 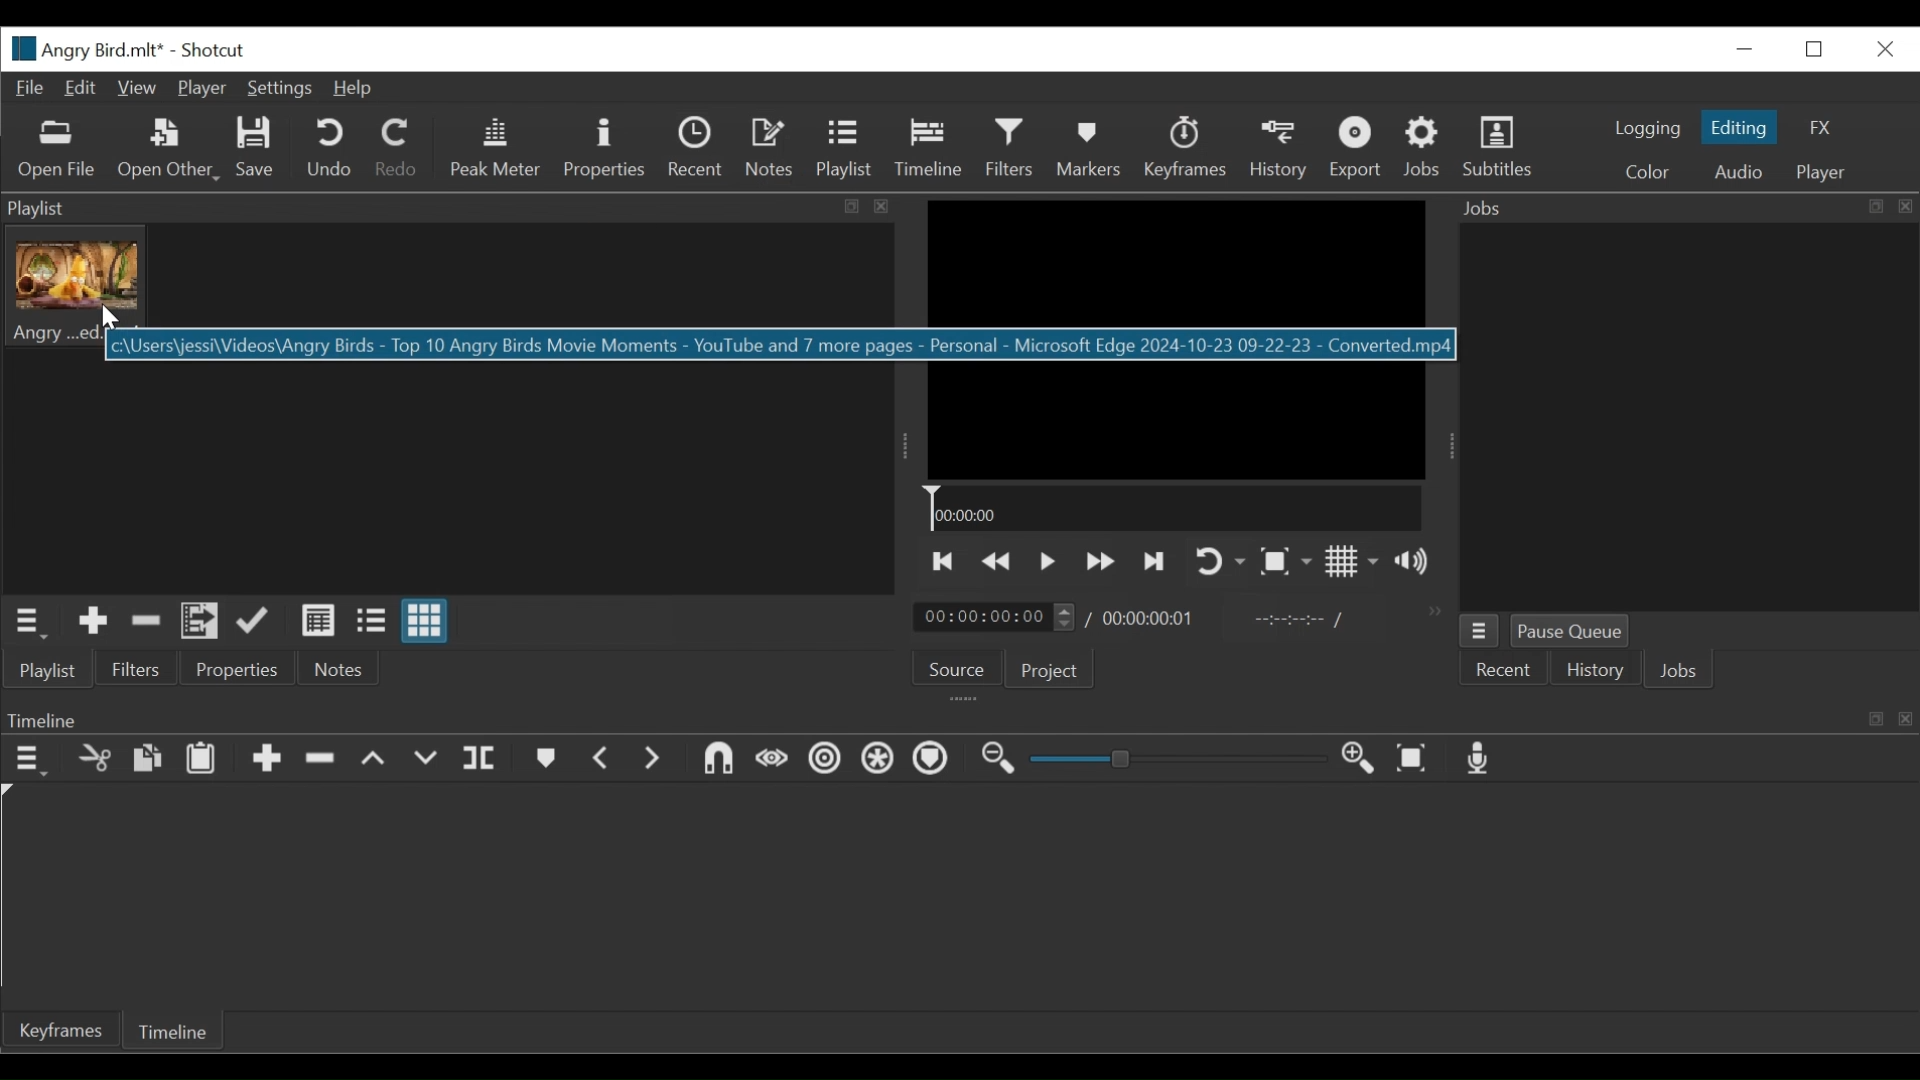 I want to click on Zoom timeline to fit, so click(x=1415, y=761).